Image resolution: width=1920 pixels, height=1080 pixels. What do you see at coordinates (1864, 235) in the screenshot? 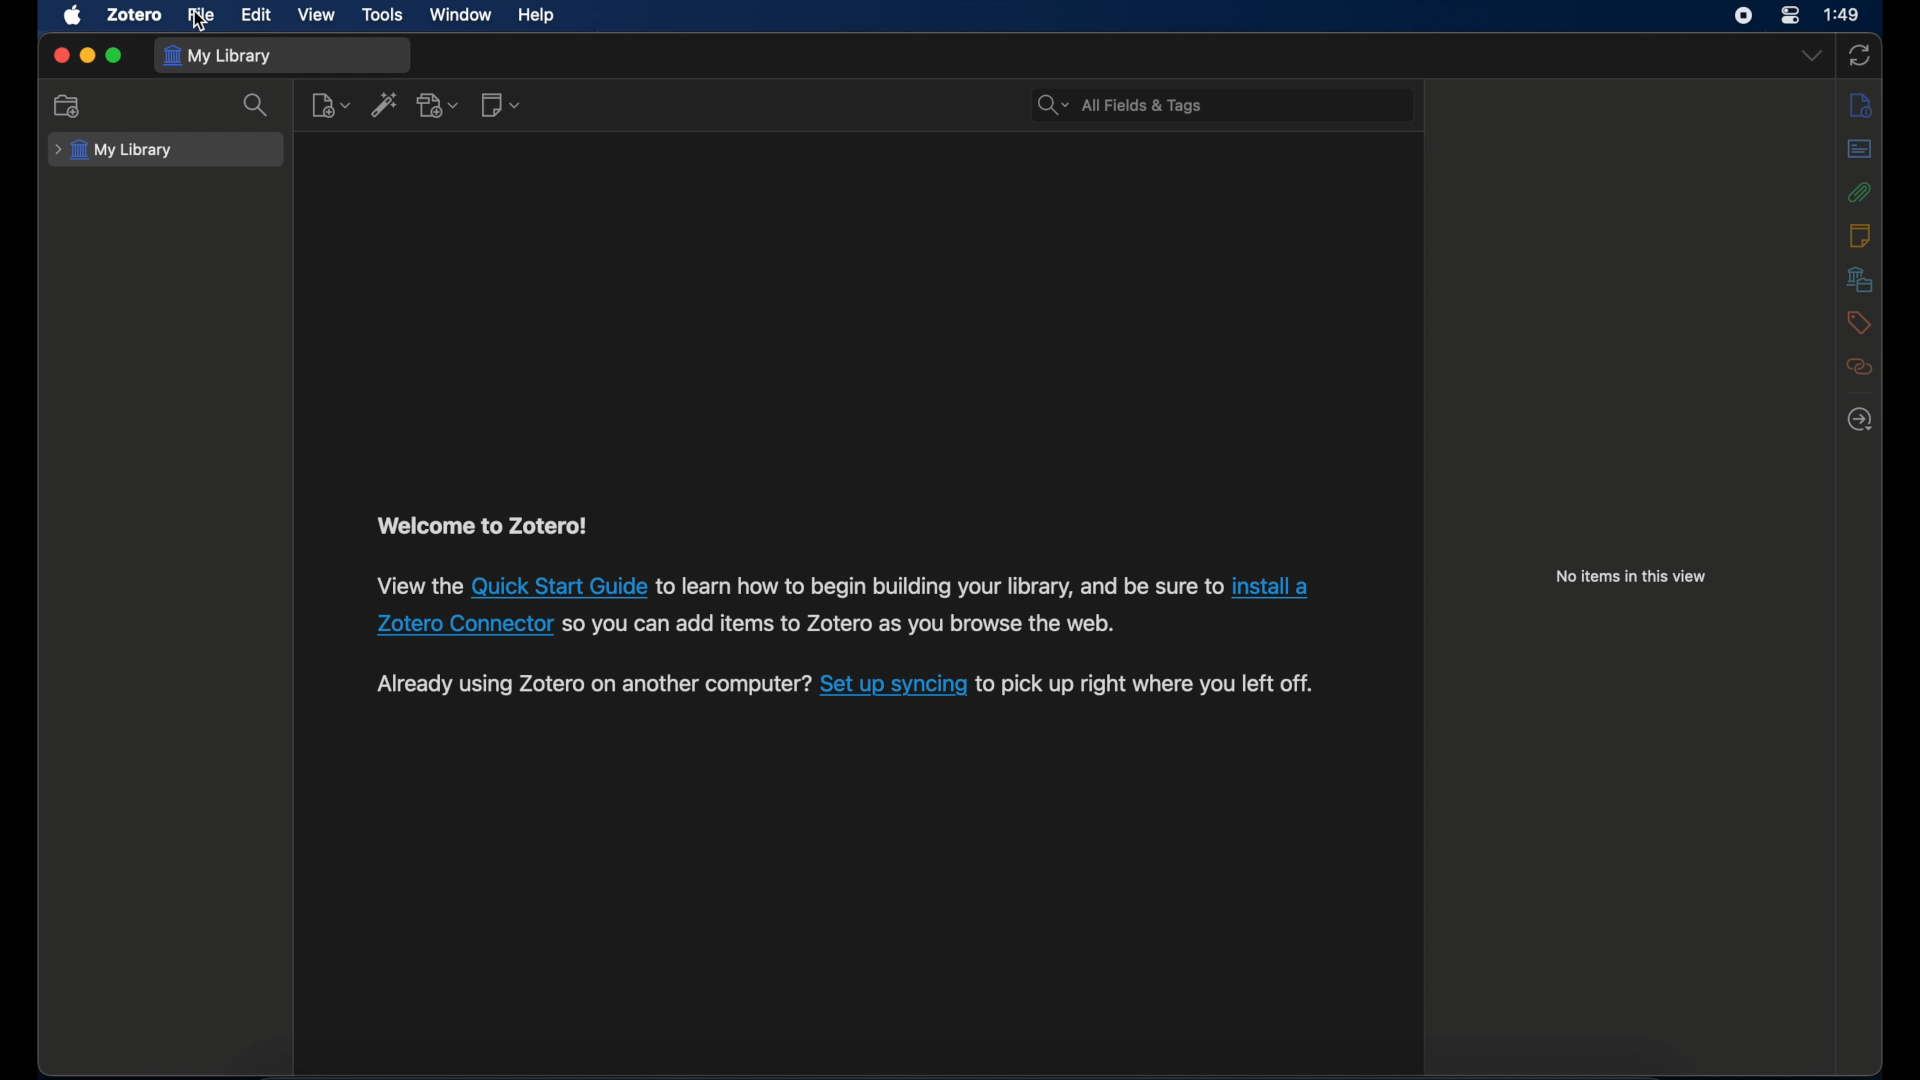
I see `notes` at bounding box center [1864, 235].